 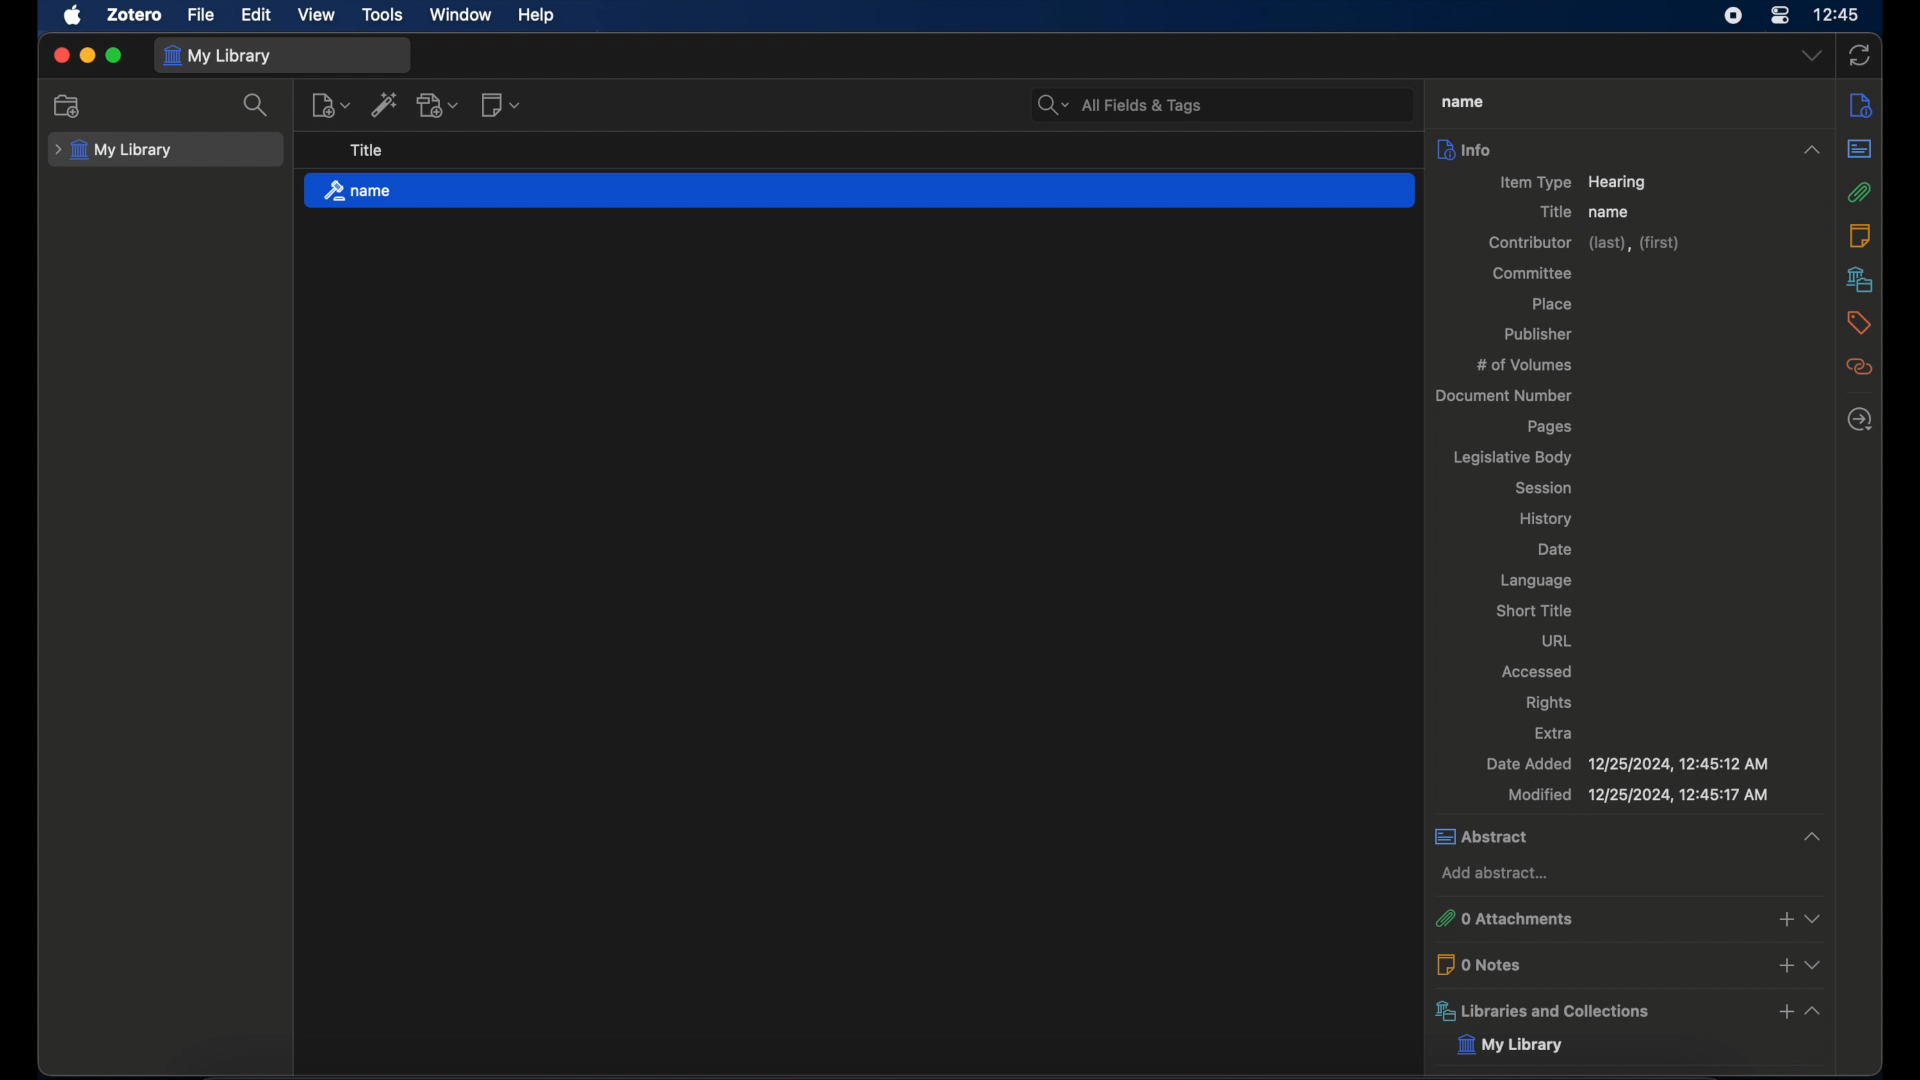 What do you see at coordinates (860, 191) in the screenshot?
I see `name` at bounding box center [860, 191].